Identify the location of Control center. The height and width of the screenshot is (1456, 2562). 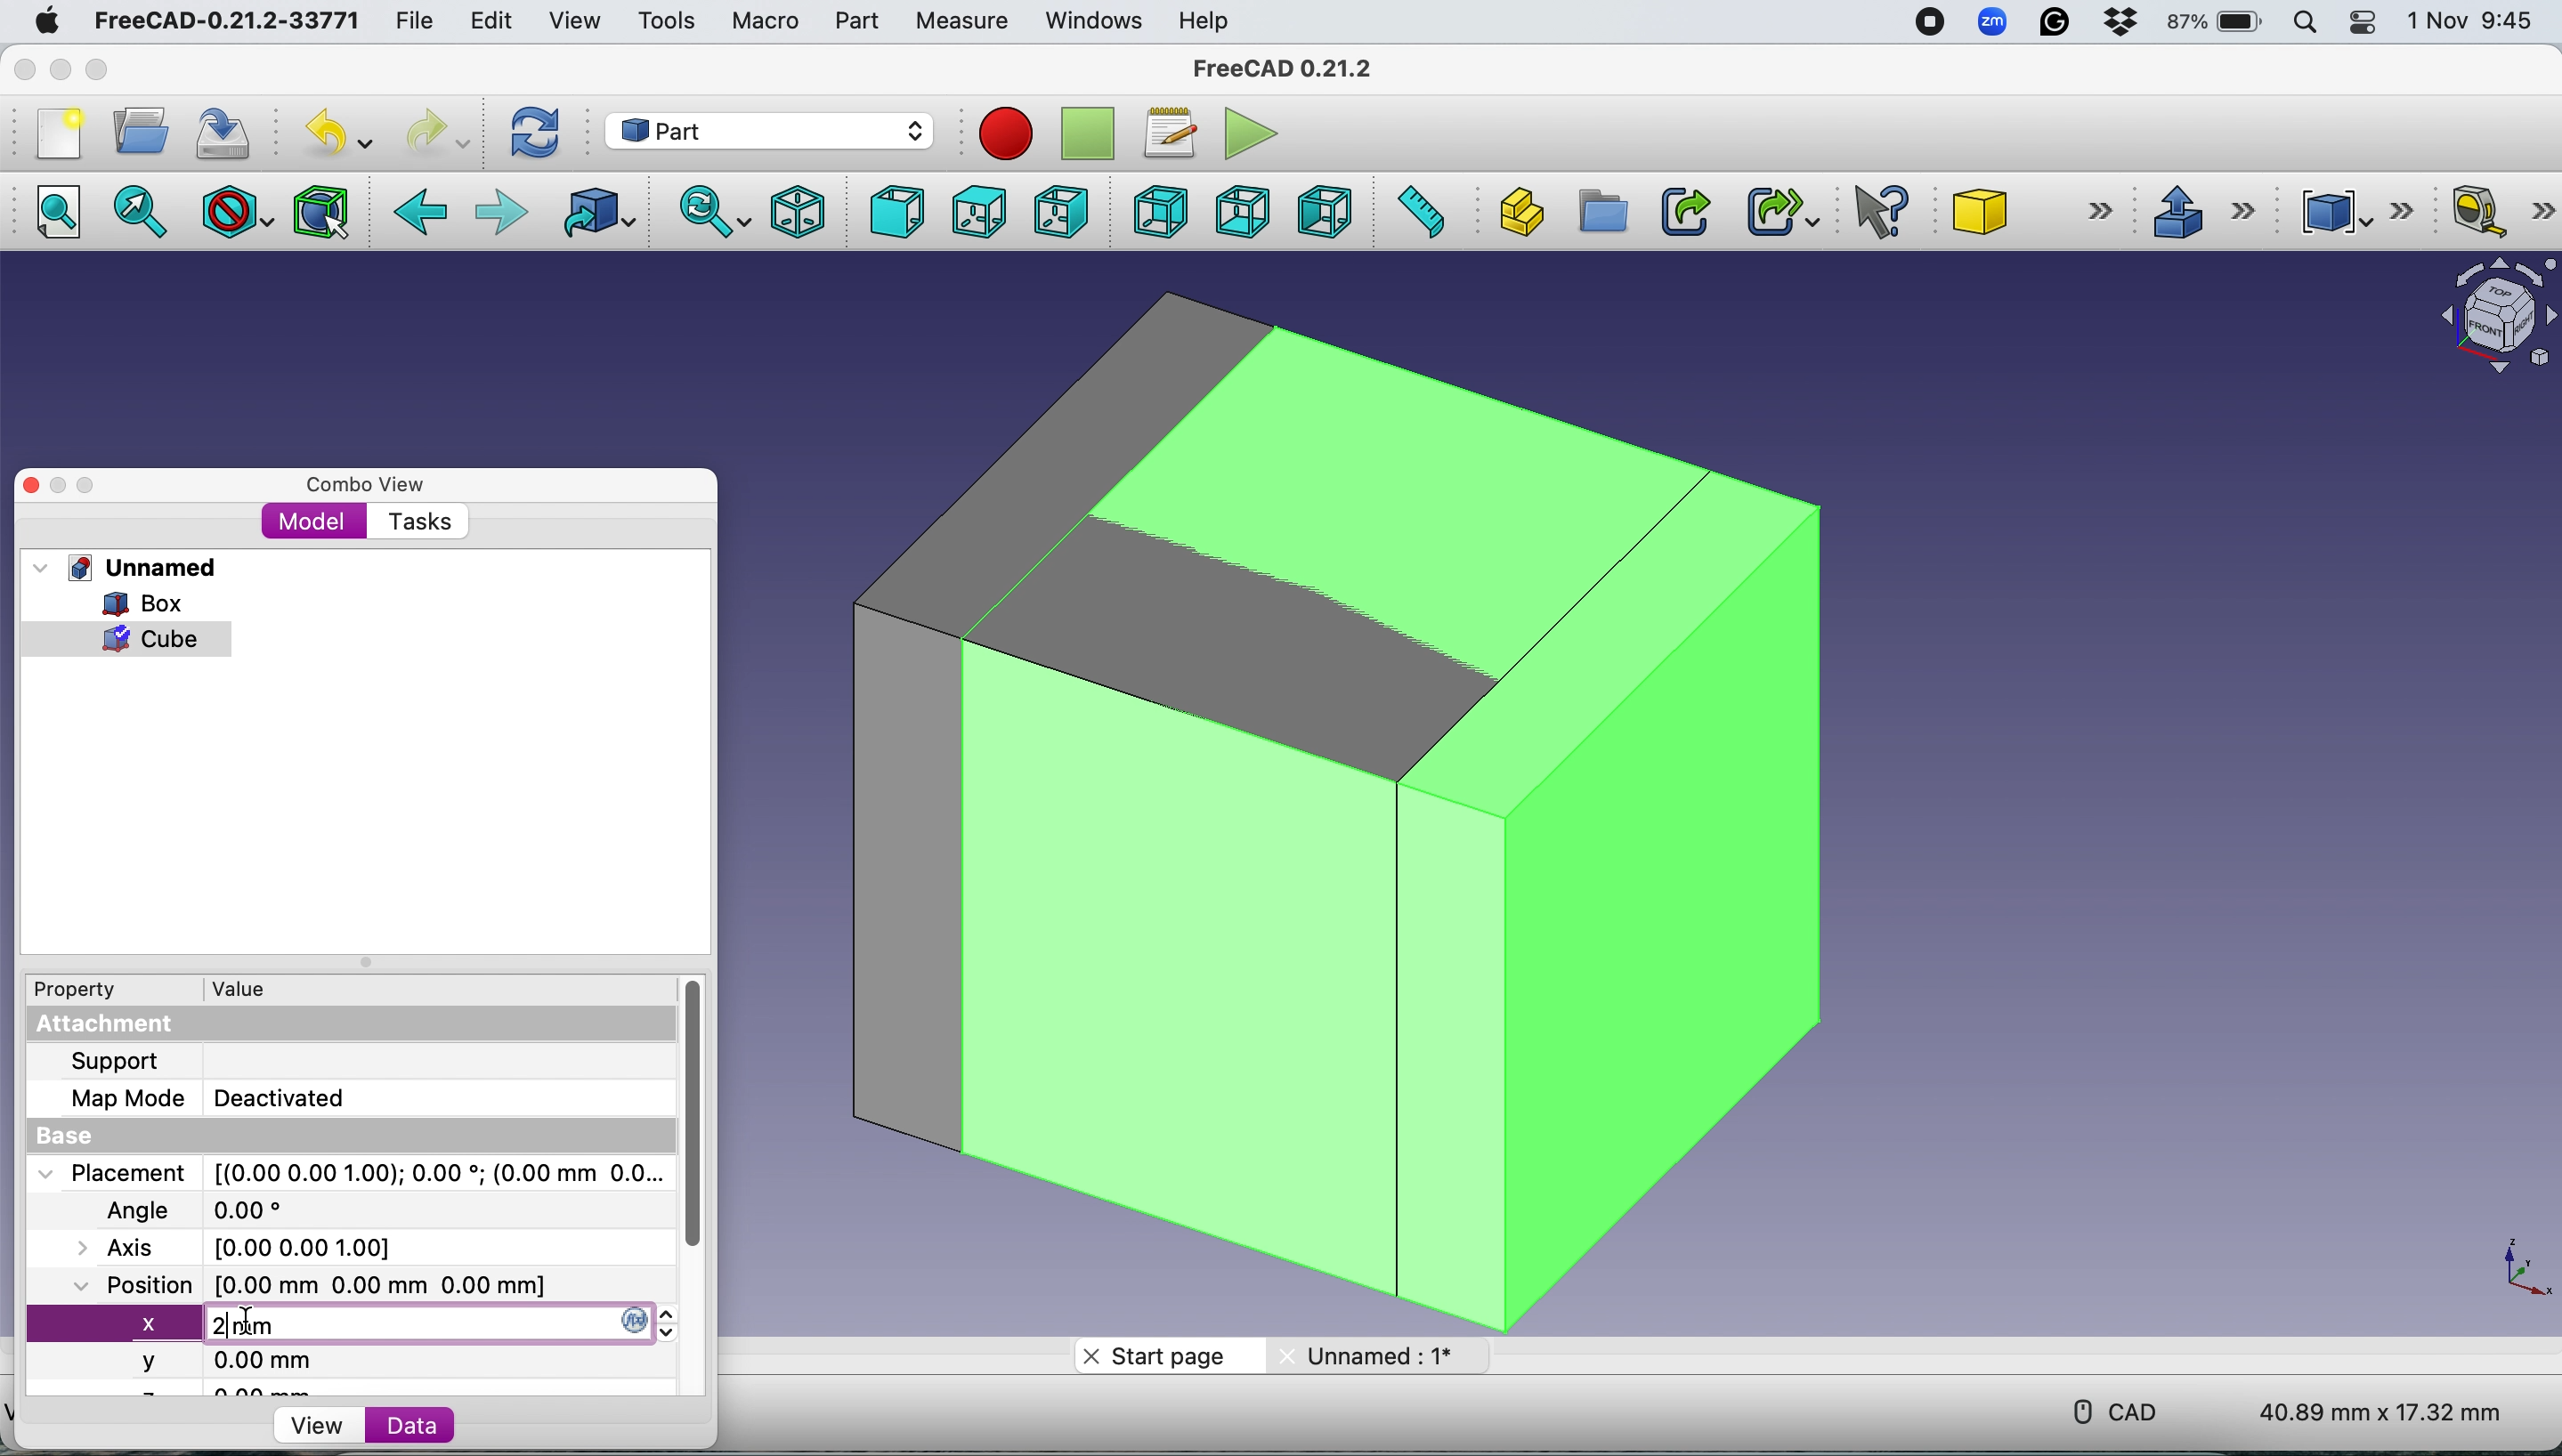
(2366, 23).